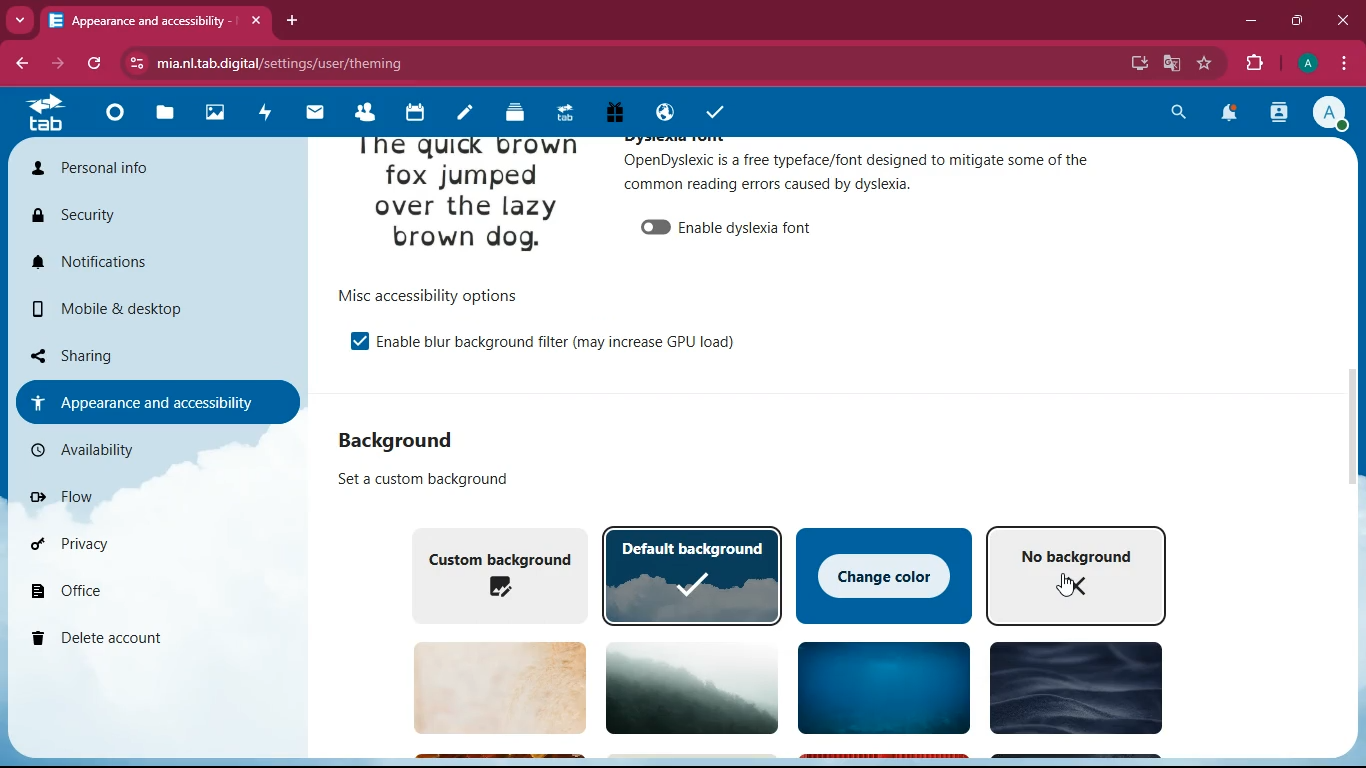 The image size is (1366, 768). Describe the element at coordinates (155, 314) in the screenshot. I see `mobile` at that location.